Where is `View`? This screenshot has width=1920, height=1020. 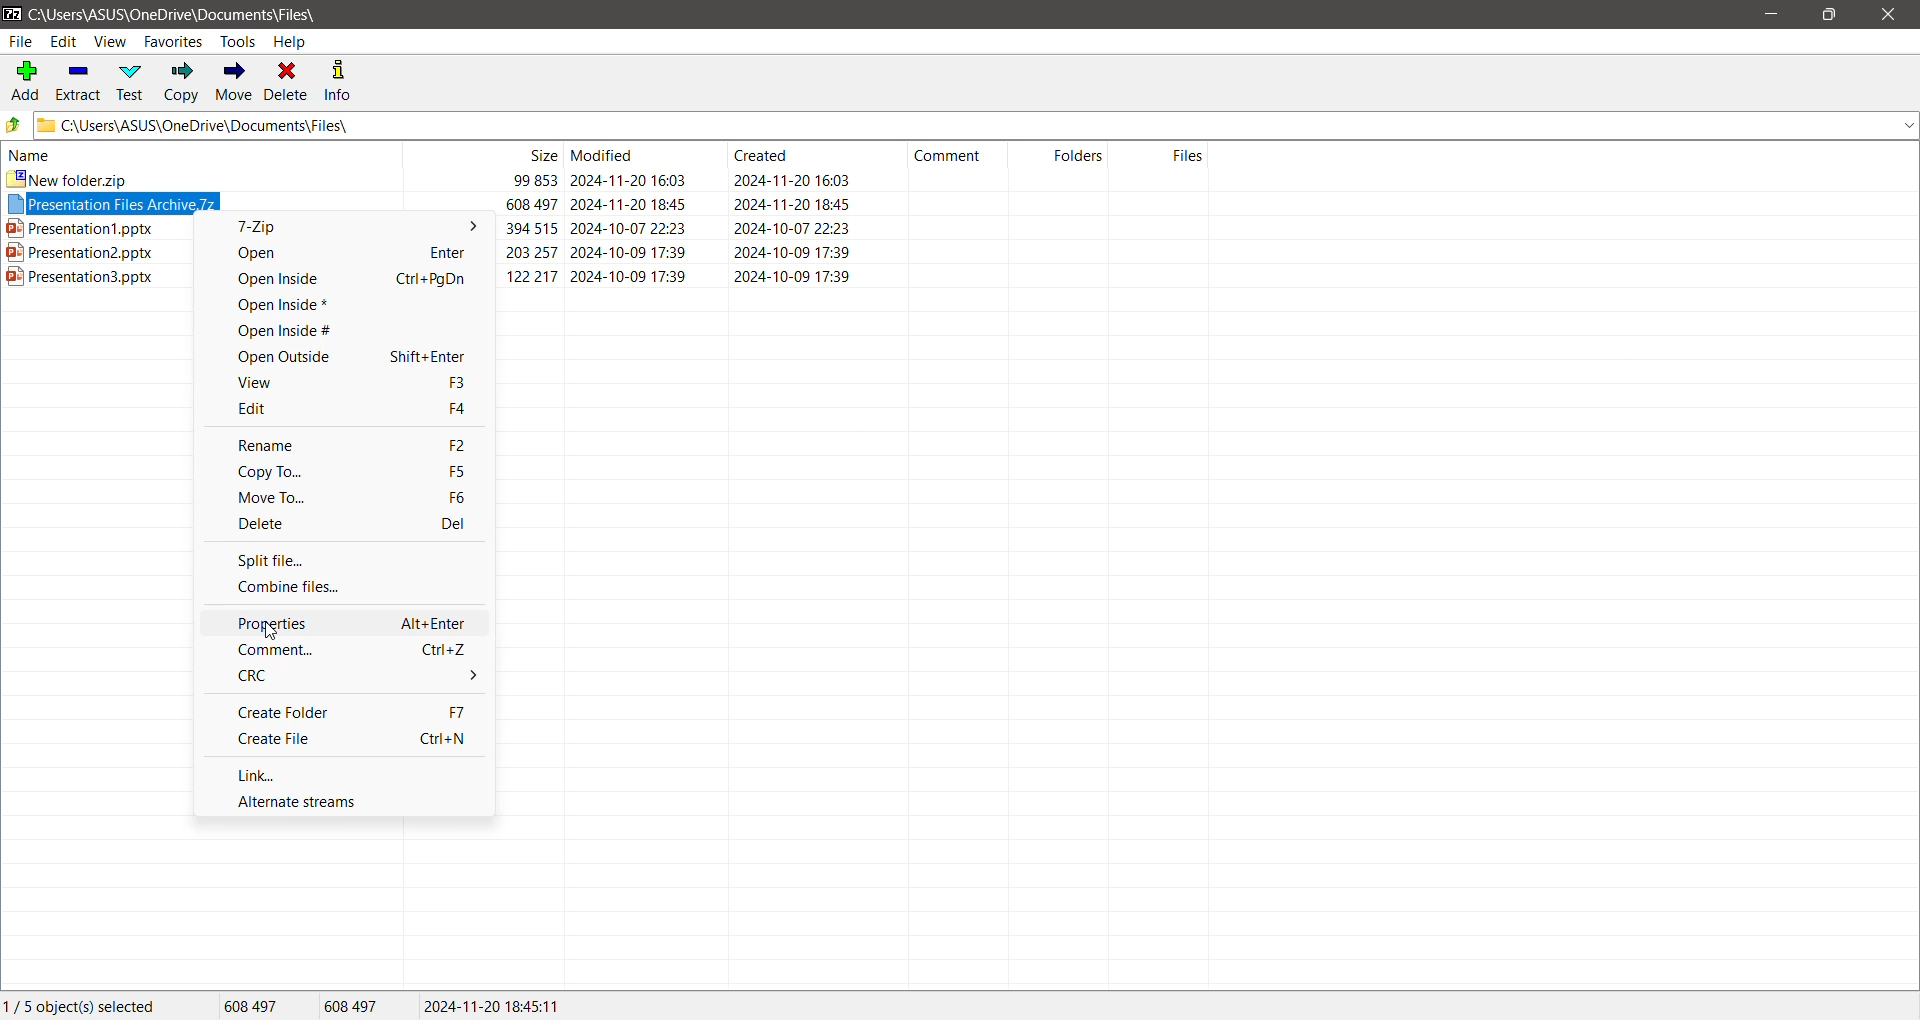 View is located at coordinates (110, 42).